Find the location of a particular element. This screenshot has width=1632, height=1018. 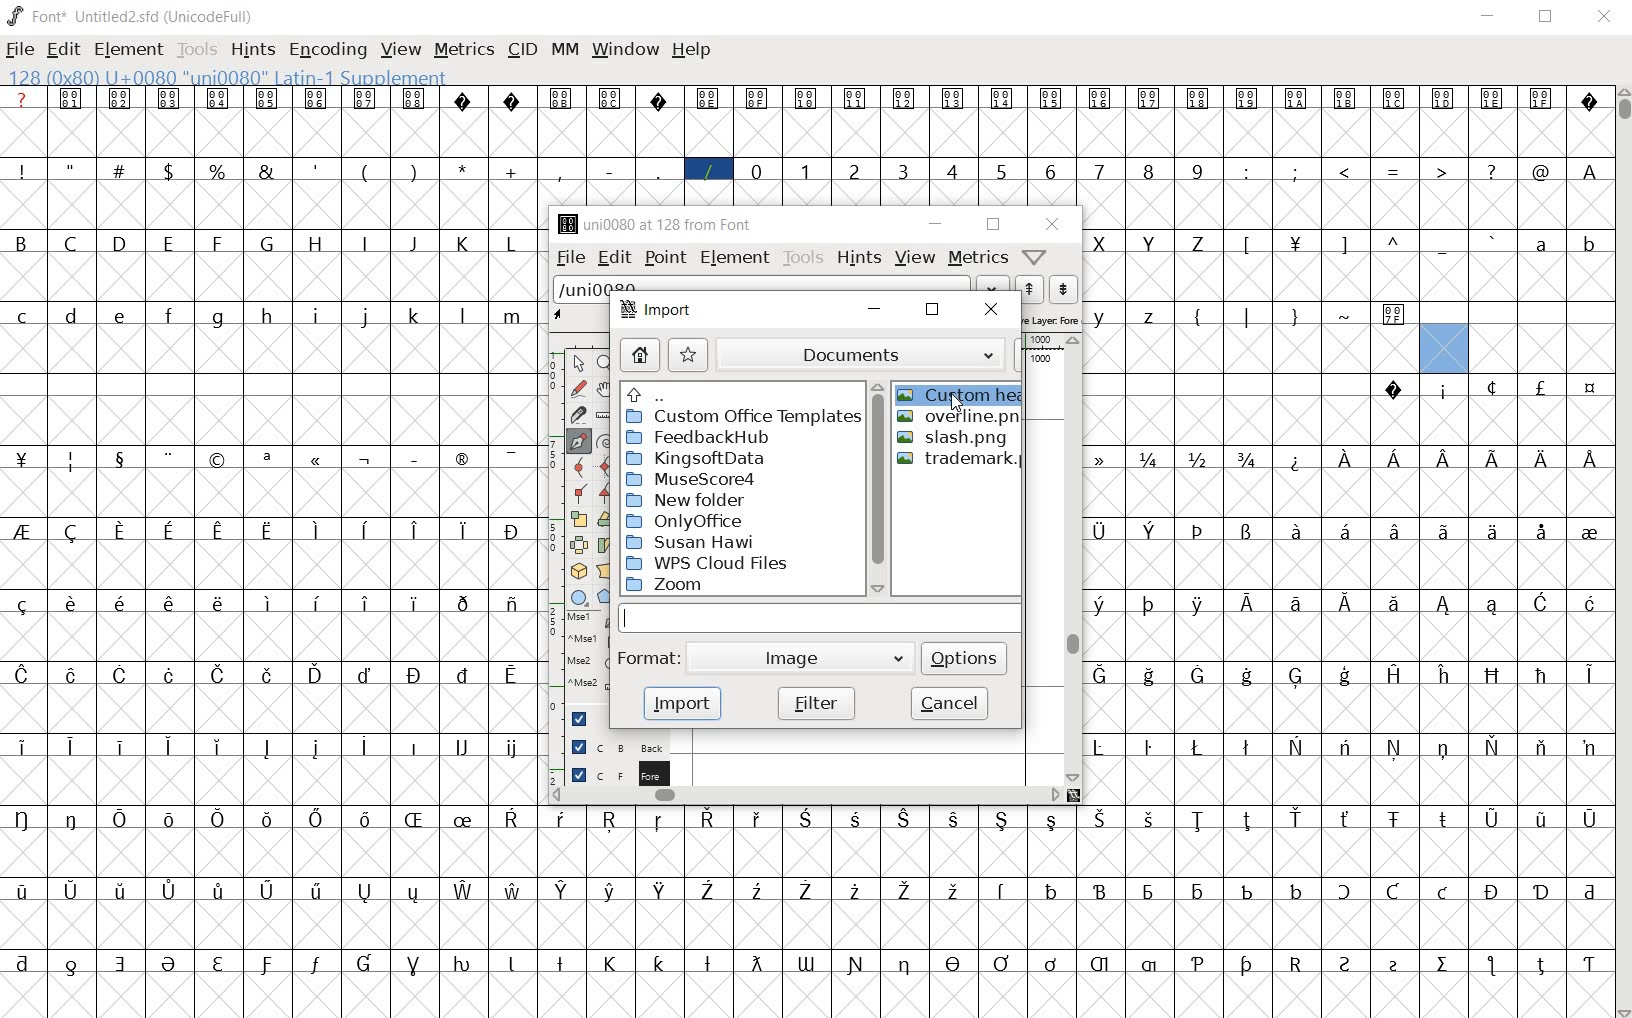

glyph is located at coordinates (1443, 247).